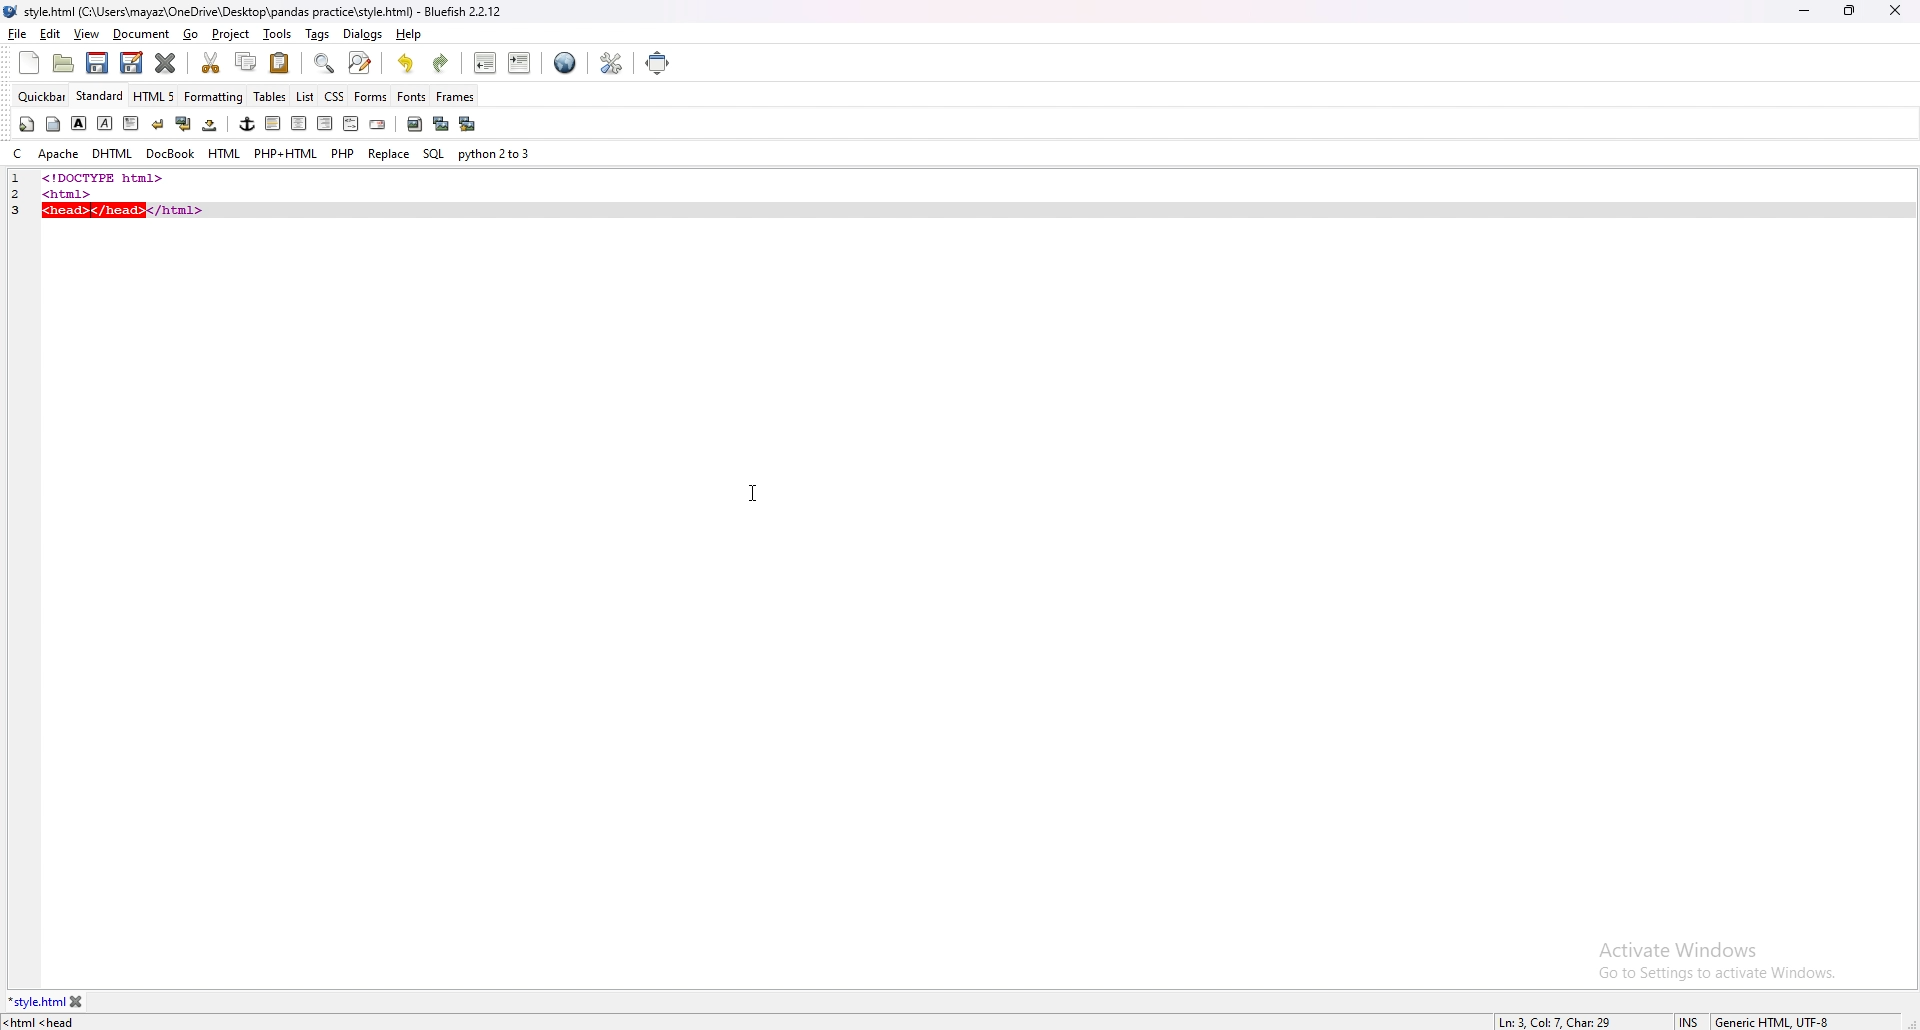 The height and width of the screenshot is (1030, 1920). Describe the element at coordinates (86, 34) in the screenshot. I see `view` at that location.